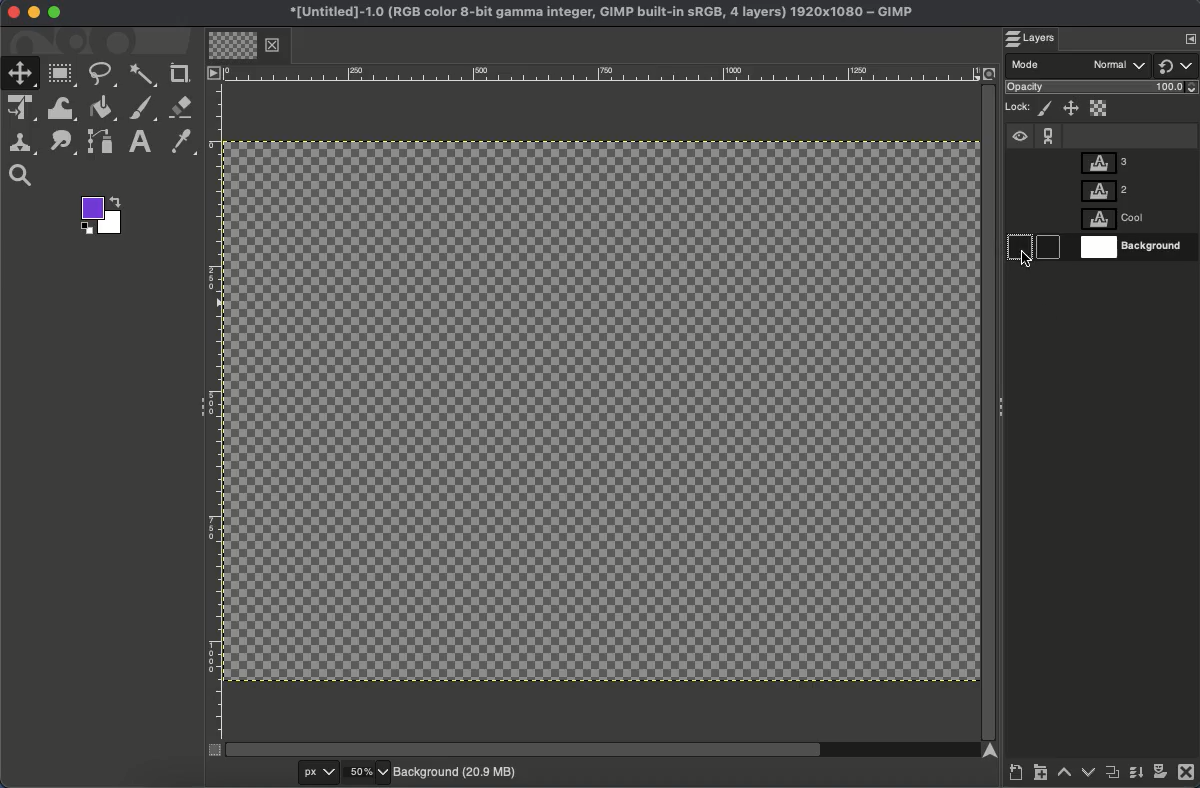  Describe the element at coordinates (1080, 66) in the screenshot. I see `Mode` at that location.